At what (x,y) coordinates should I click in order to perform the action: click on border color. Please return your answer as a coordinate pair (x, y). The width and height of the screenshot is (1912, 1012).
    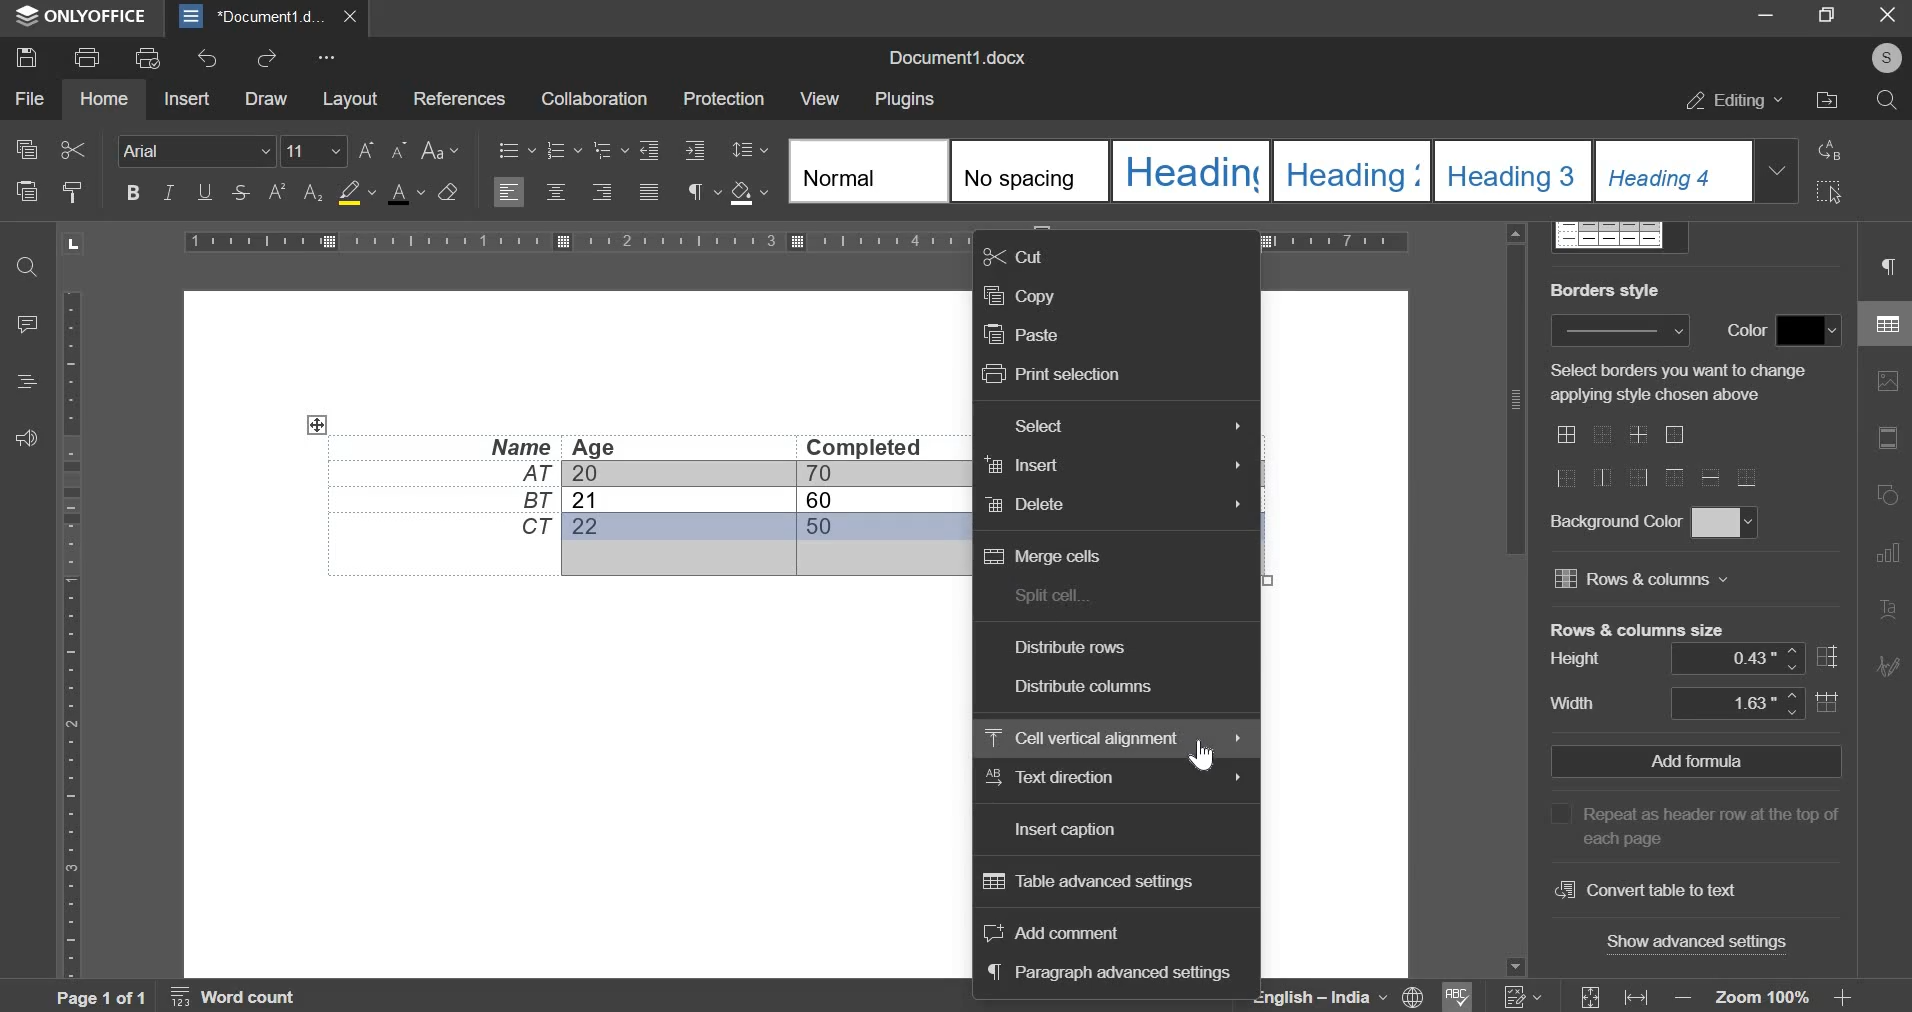
    Looking at the image, I should click on (1808, 331).